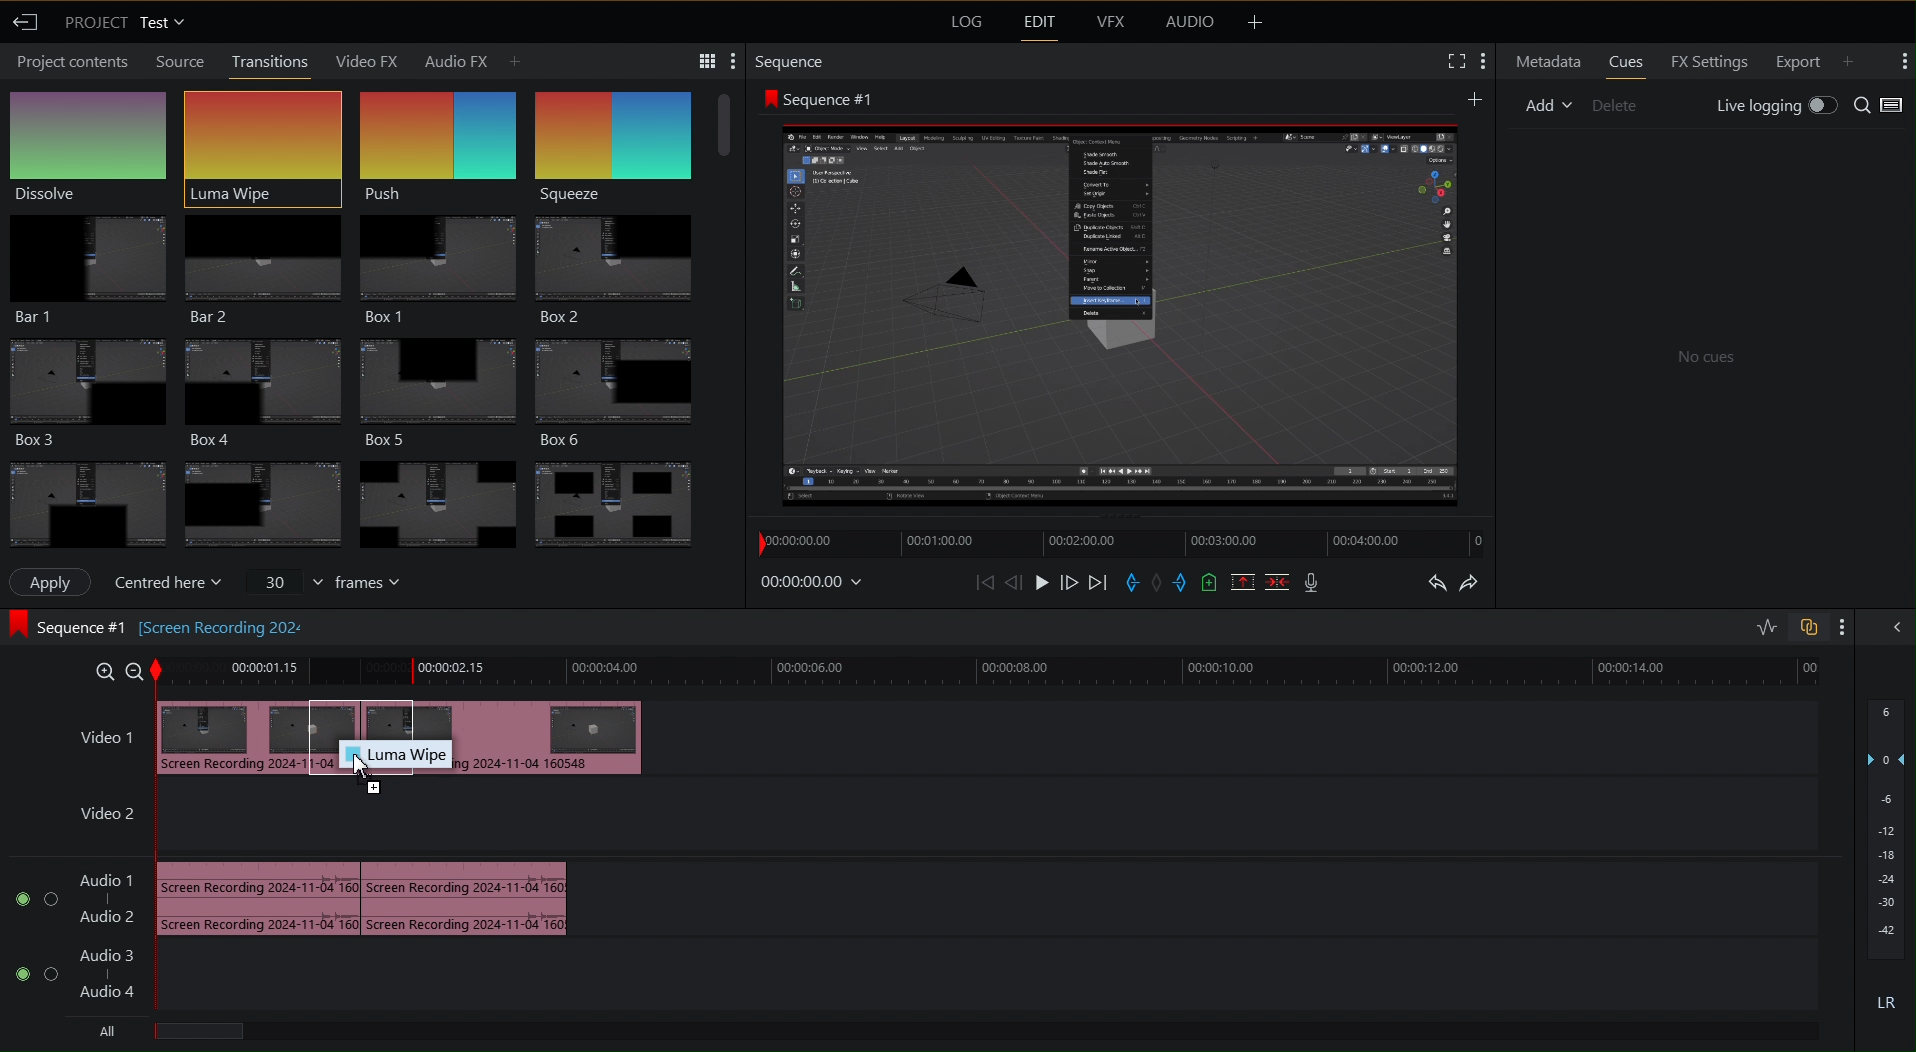 Image resolution: width=1916 pixels, height=1052 pixels. Describe the element at coordinates (1841, 628) in the screenshot. I see `More` at that location.